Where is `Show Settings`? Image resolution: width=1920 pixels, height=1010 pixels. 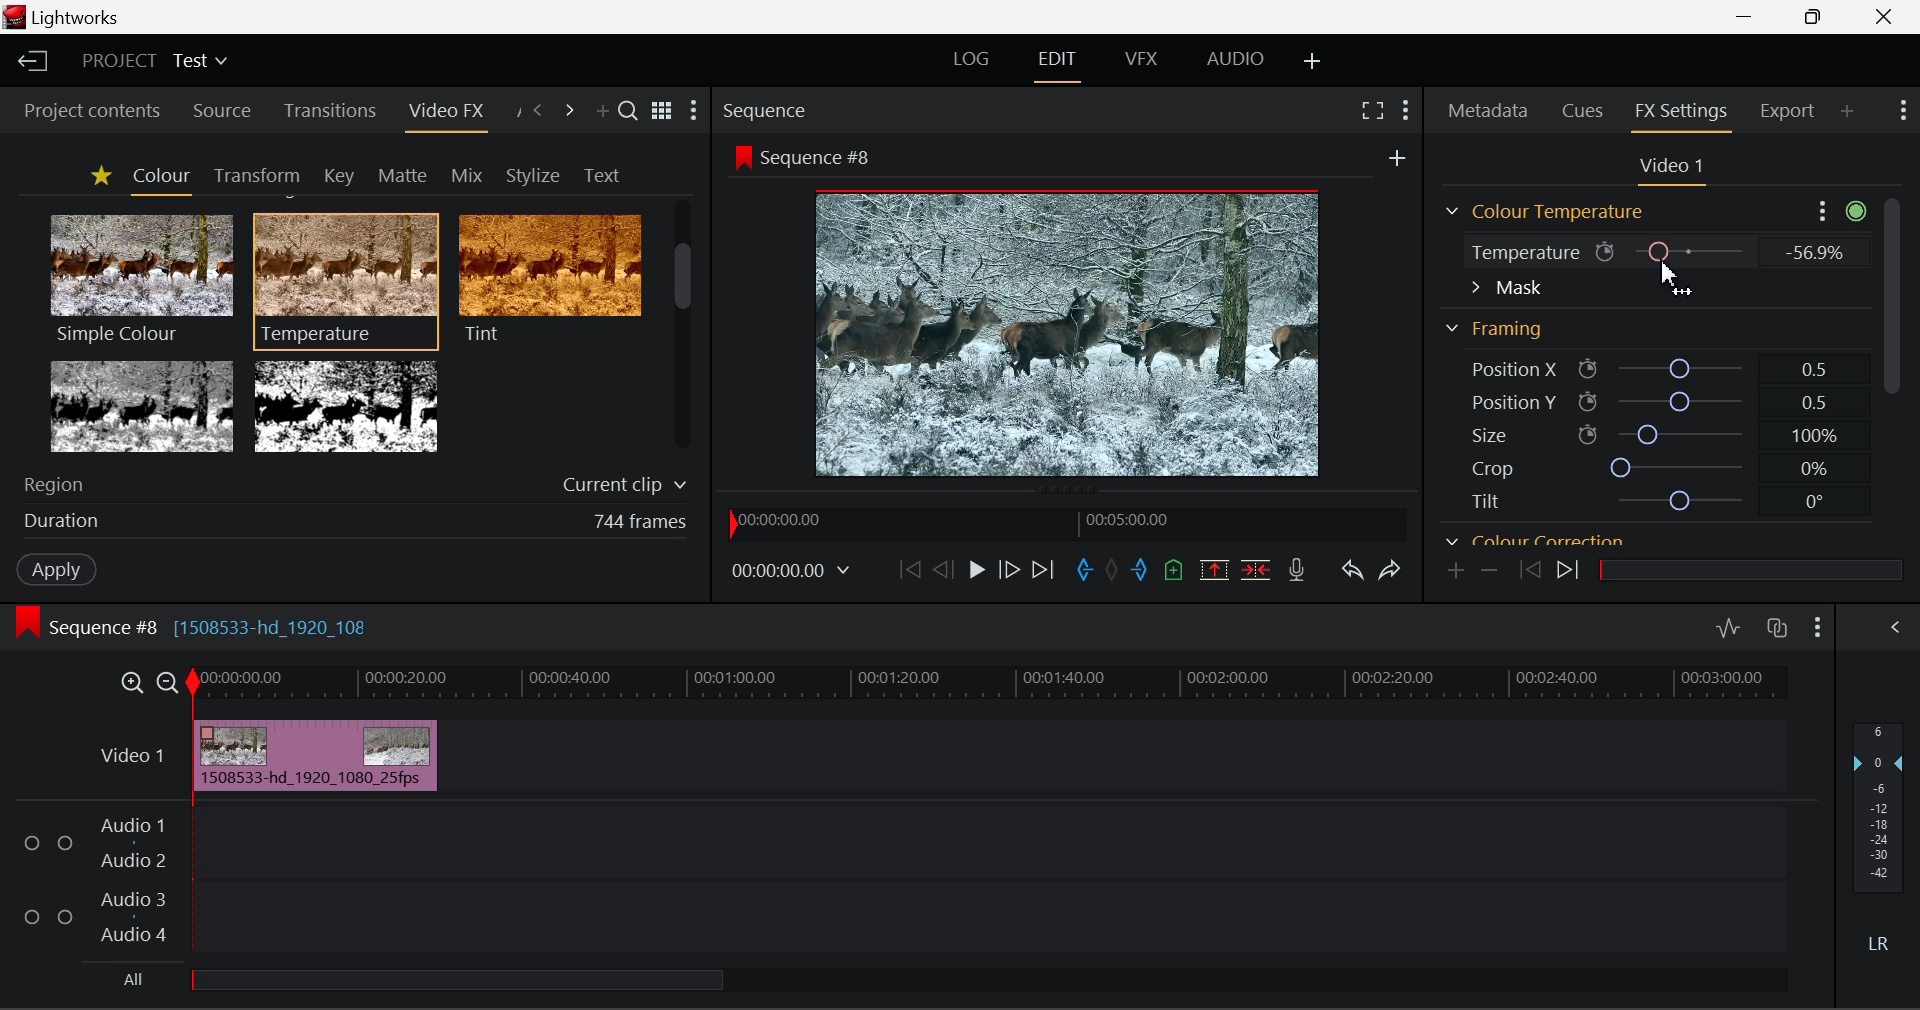
Show Settings is located at coordinates (1903, 114).